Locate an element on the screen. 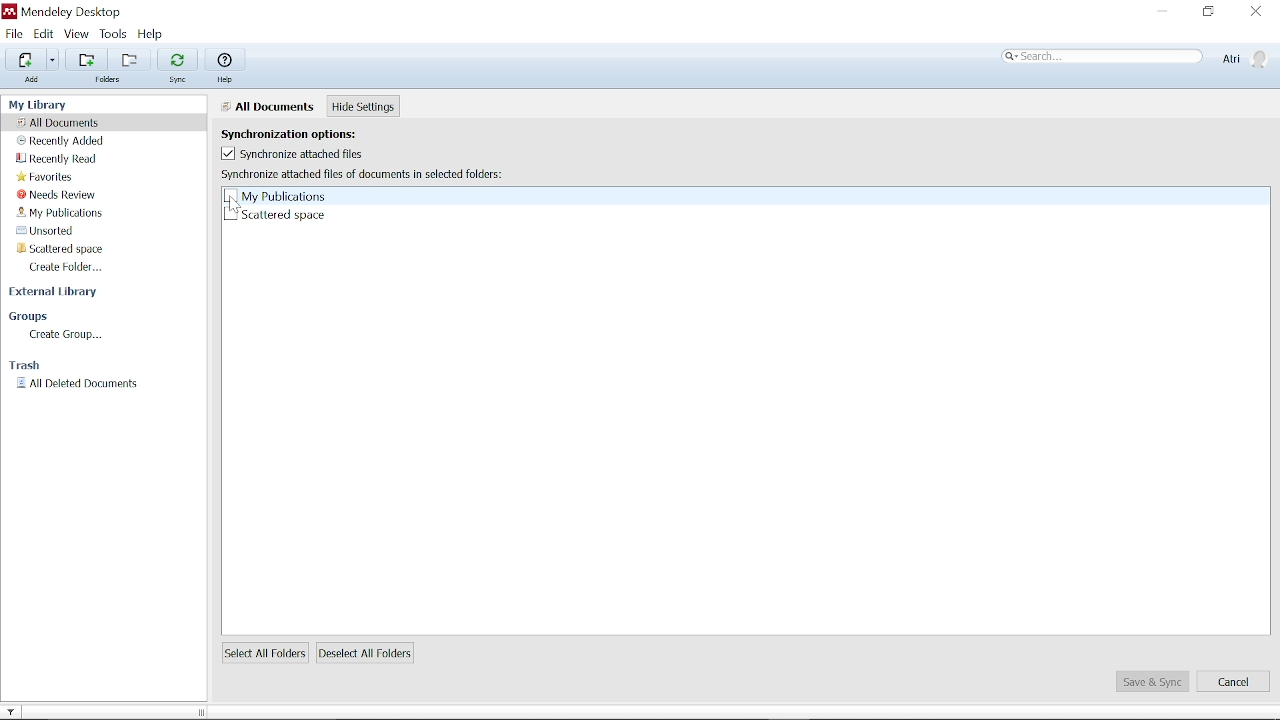 The height and width of the screenshot is (720, 1280). Help is located at coordinates (227, 80).